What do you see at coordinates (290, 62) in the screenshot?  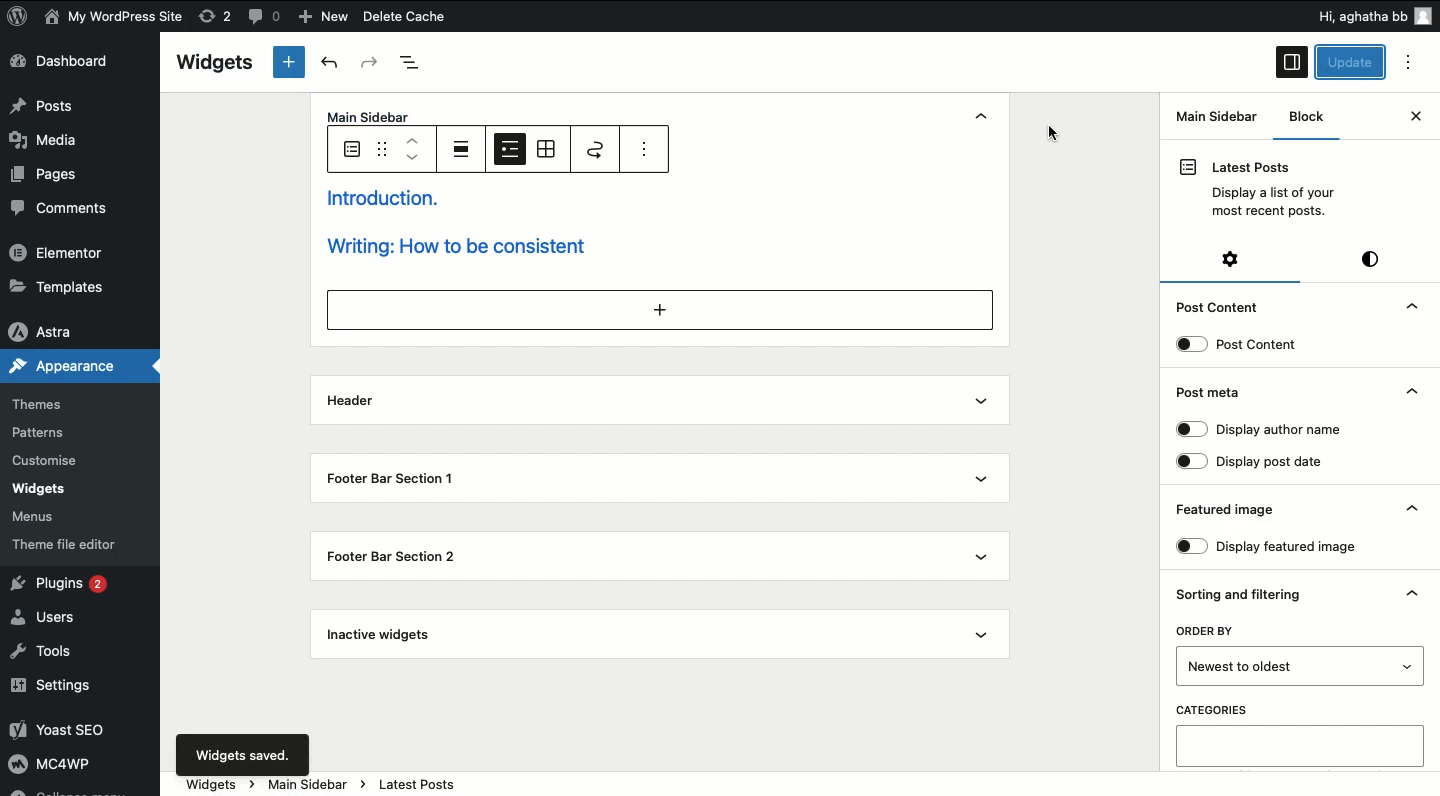 I see `New tab` at bounding box center [290, 62].